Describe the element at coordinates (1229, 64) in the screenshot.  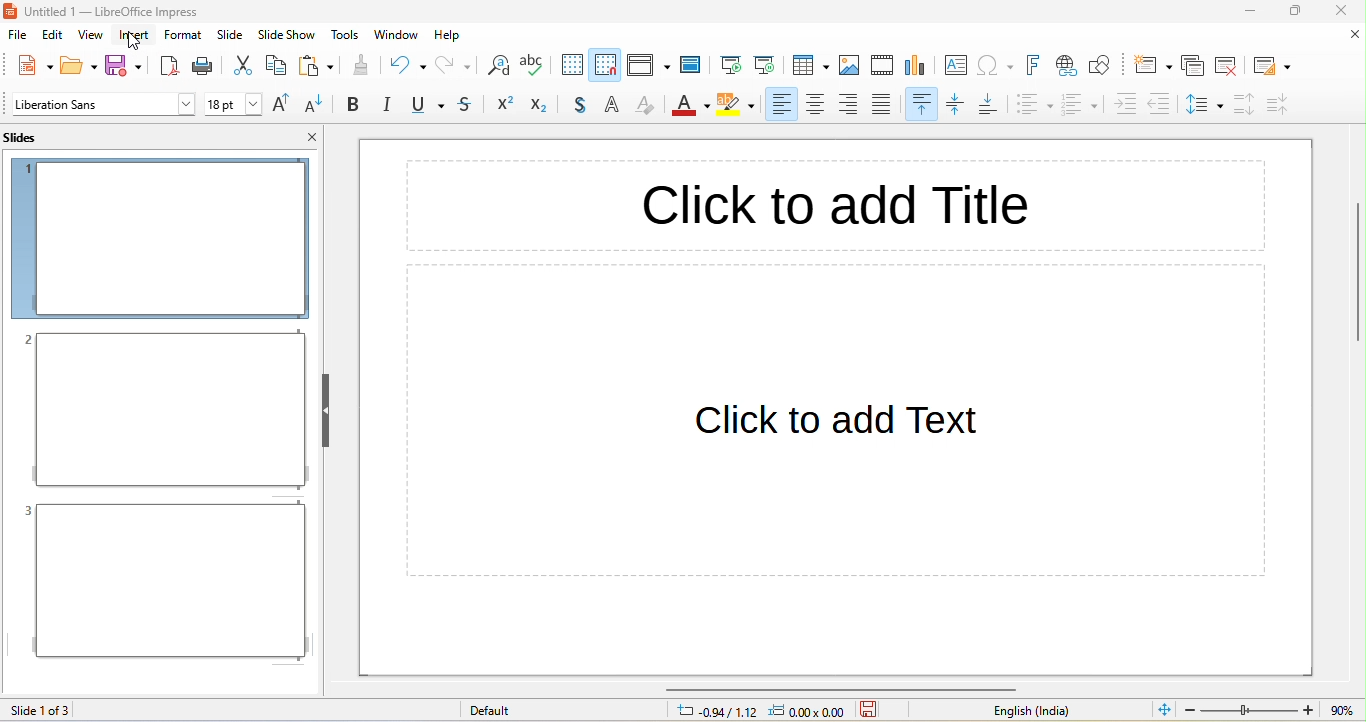
I see `delete slide` at that location.